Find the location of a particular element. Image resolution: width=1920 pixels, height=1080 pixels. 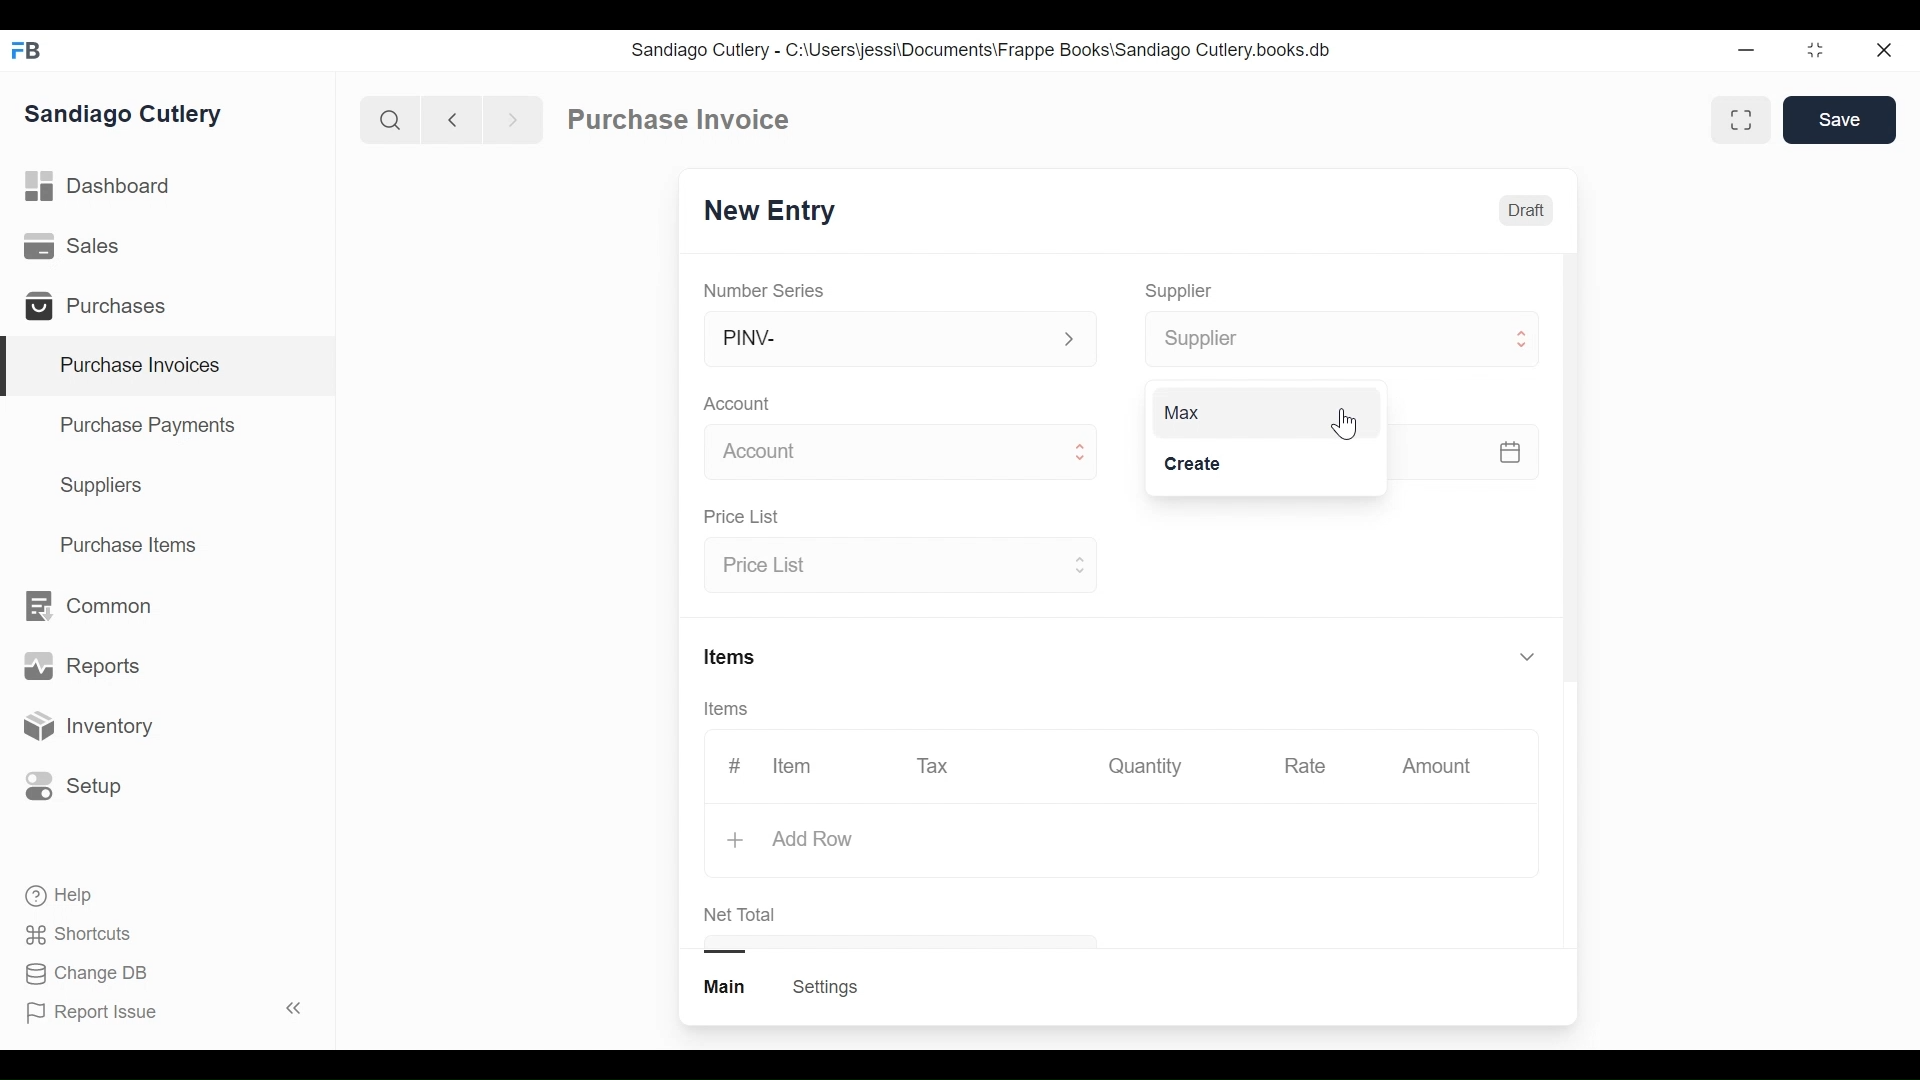

Supplier is located at coordinates (1315, 339).